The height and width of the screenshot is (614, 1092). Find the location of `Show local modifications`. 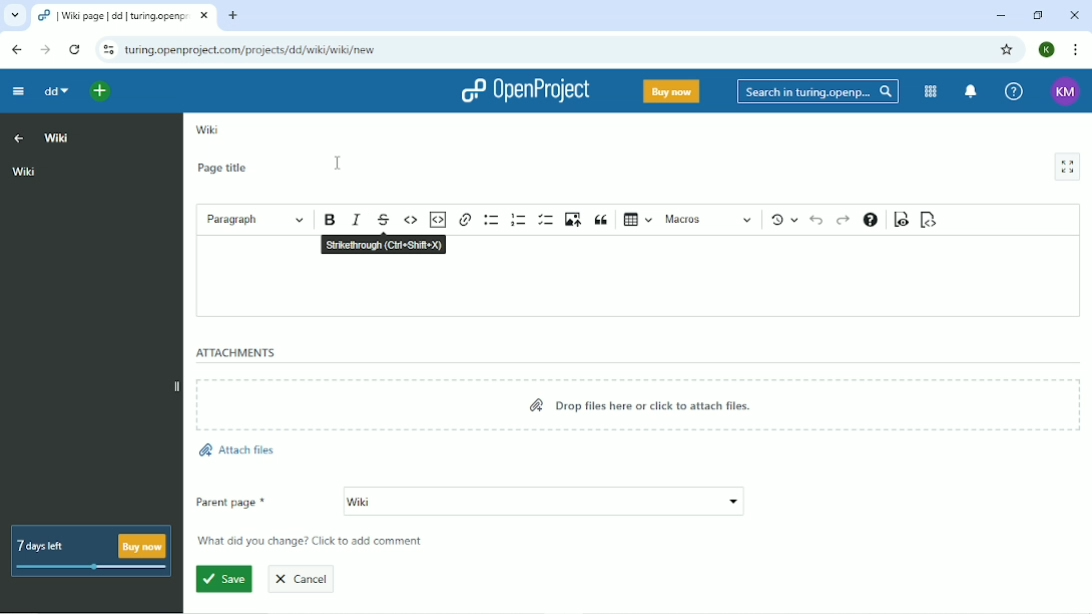

Show local modifications is located at coordinates (786, 221).